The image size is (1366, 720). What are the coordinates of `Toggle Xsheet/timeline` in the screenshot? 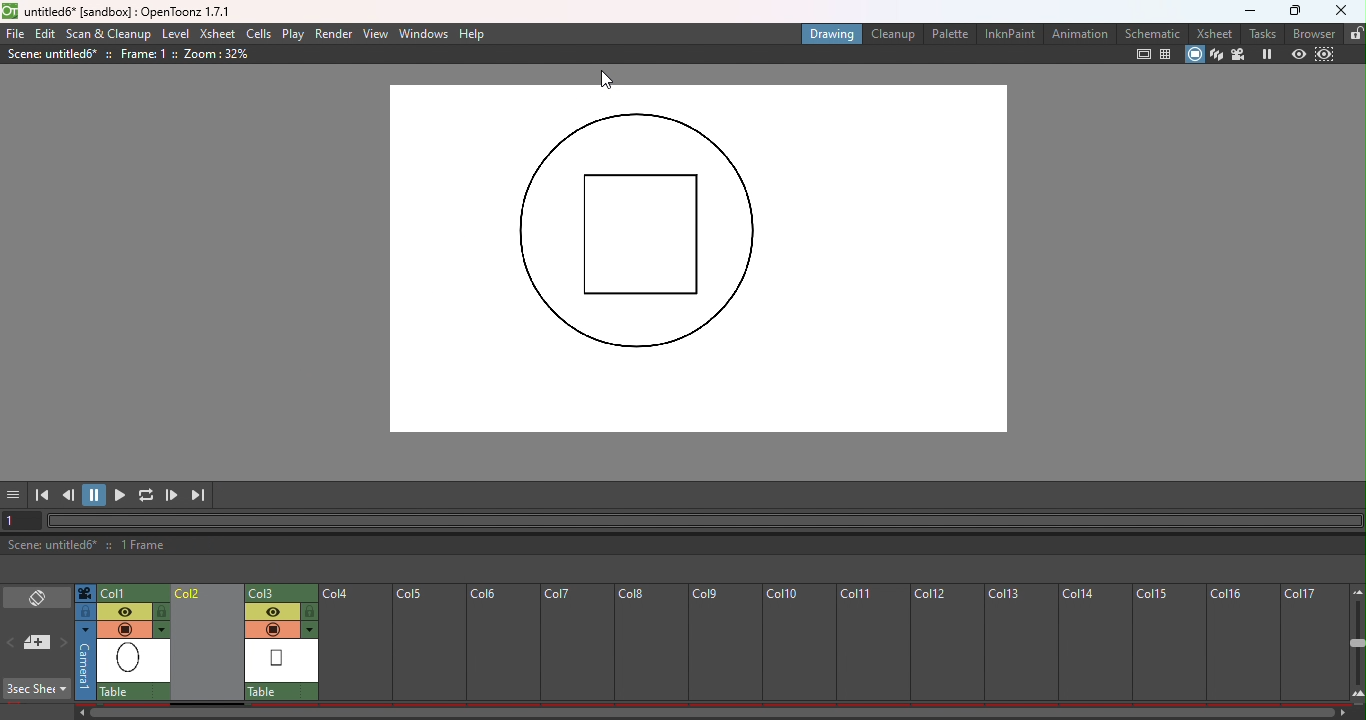 It's located at (39, 597).